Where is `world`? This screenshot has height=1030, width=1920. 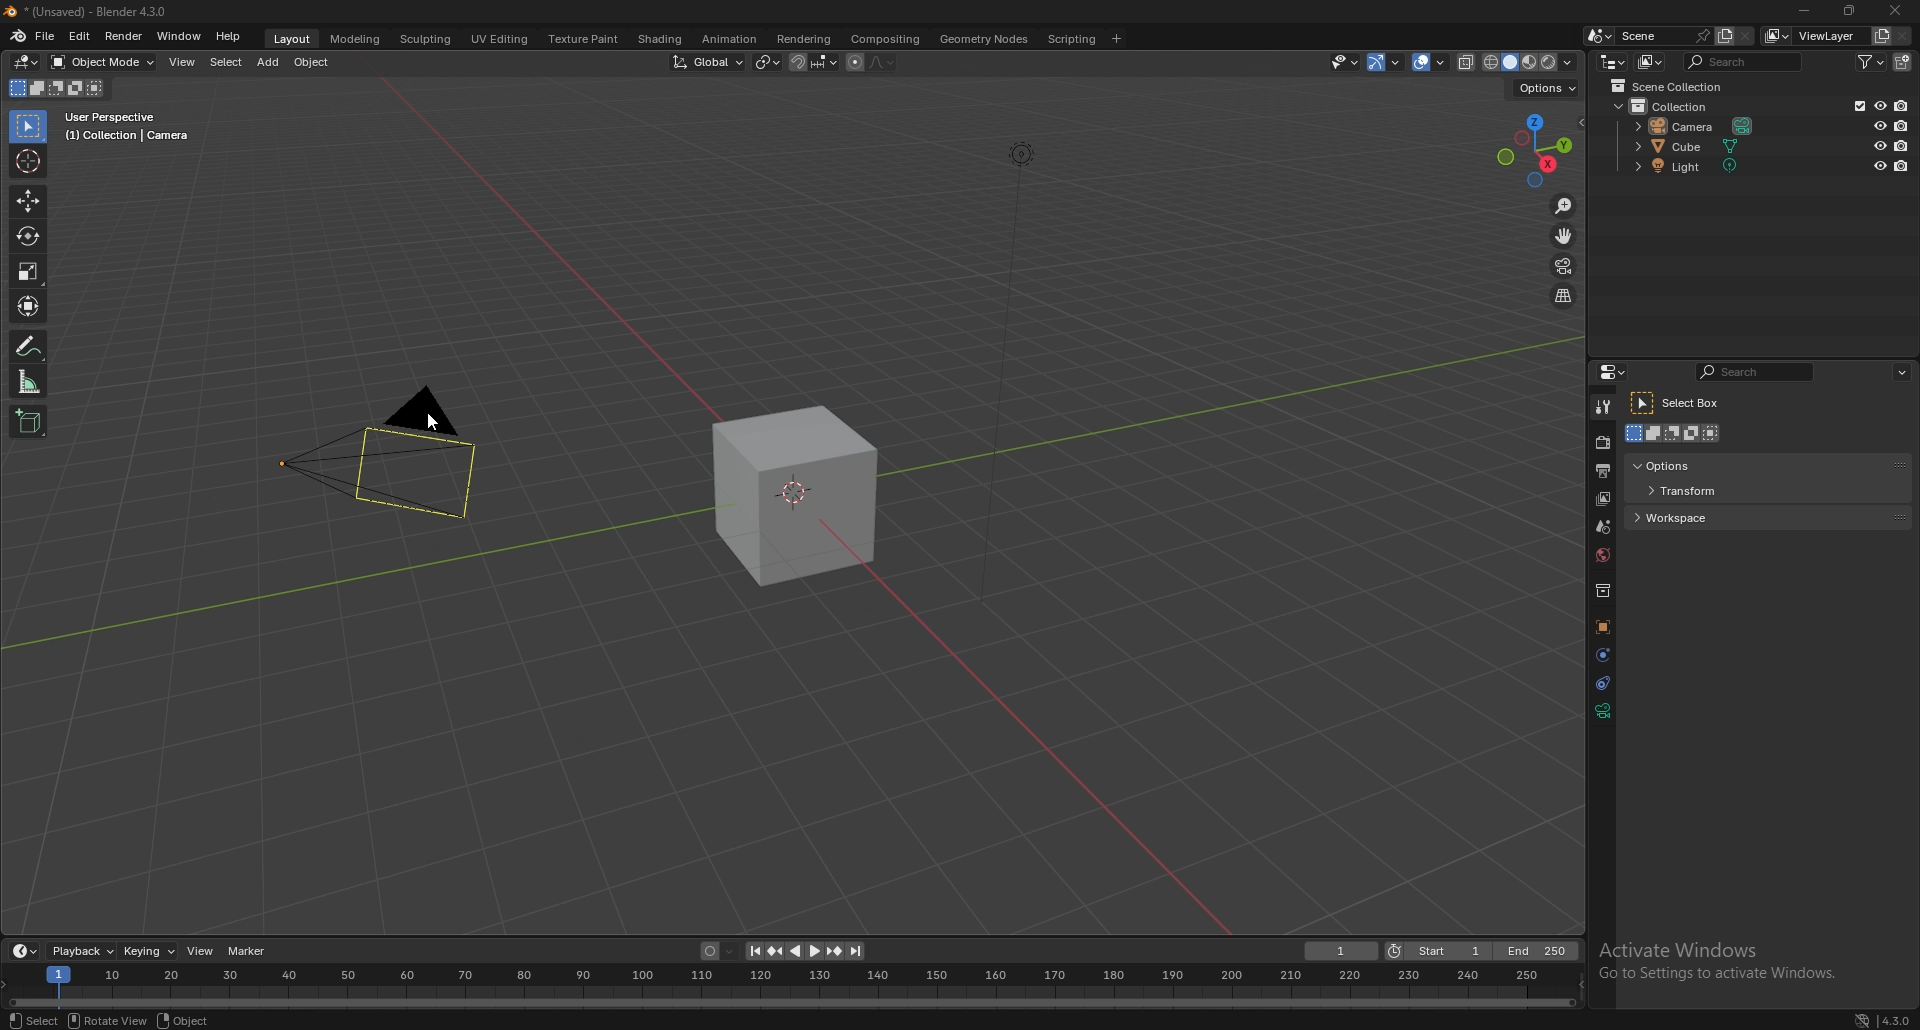
world is located at coordinates (1604, 556).